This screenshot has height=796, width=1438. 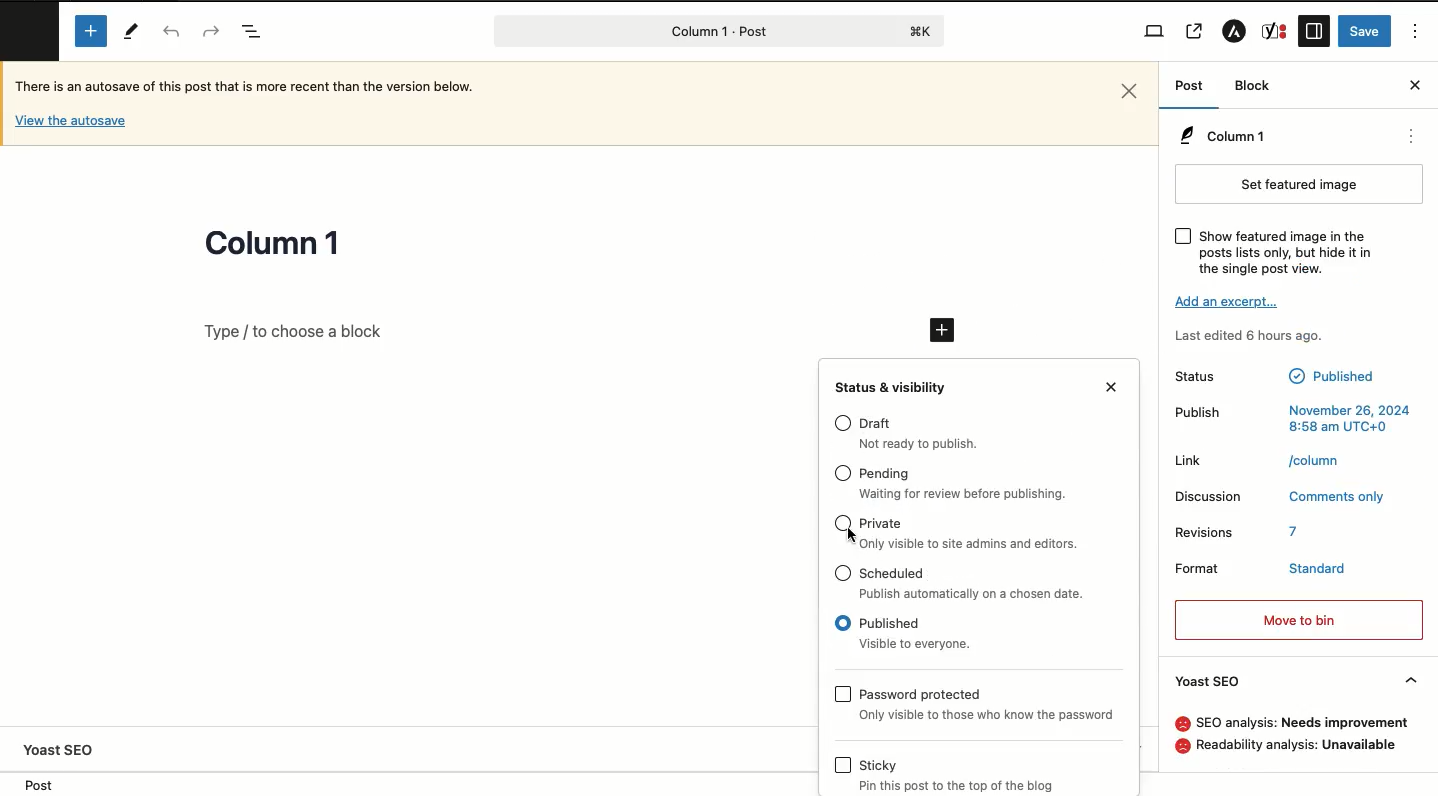 What do you see at coordinates (852, 536) in the screenshot?
I see `cursor` at bounding box center [852, 536].